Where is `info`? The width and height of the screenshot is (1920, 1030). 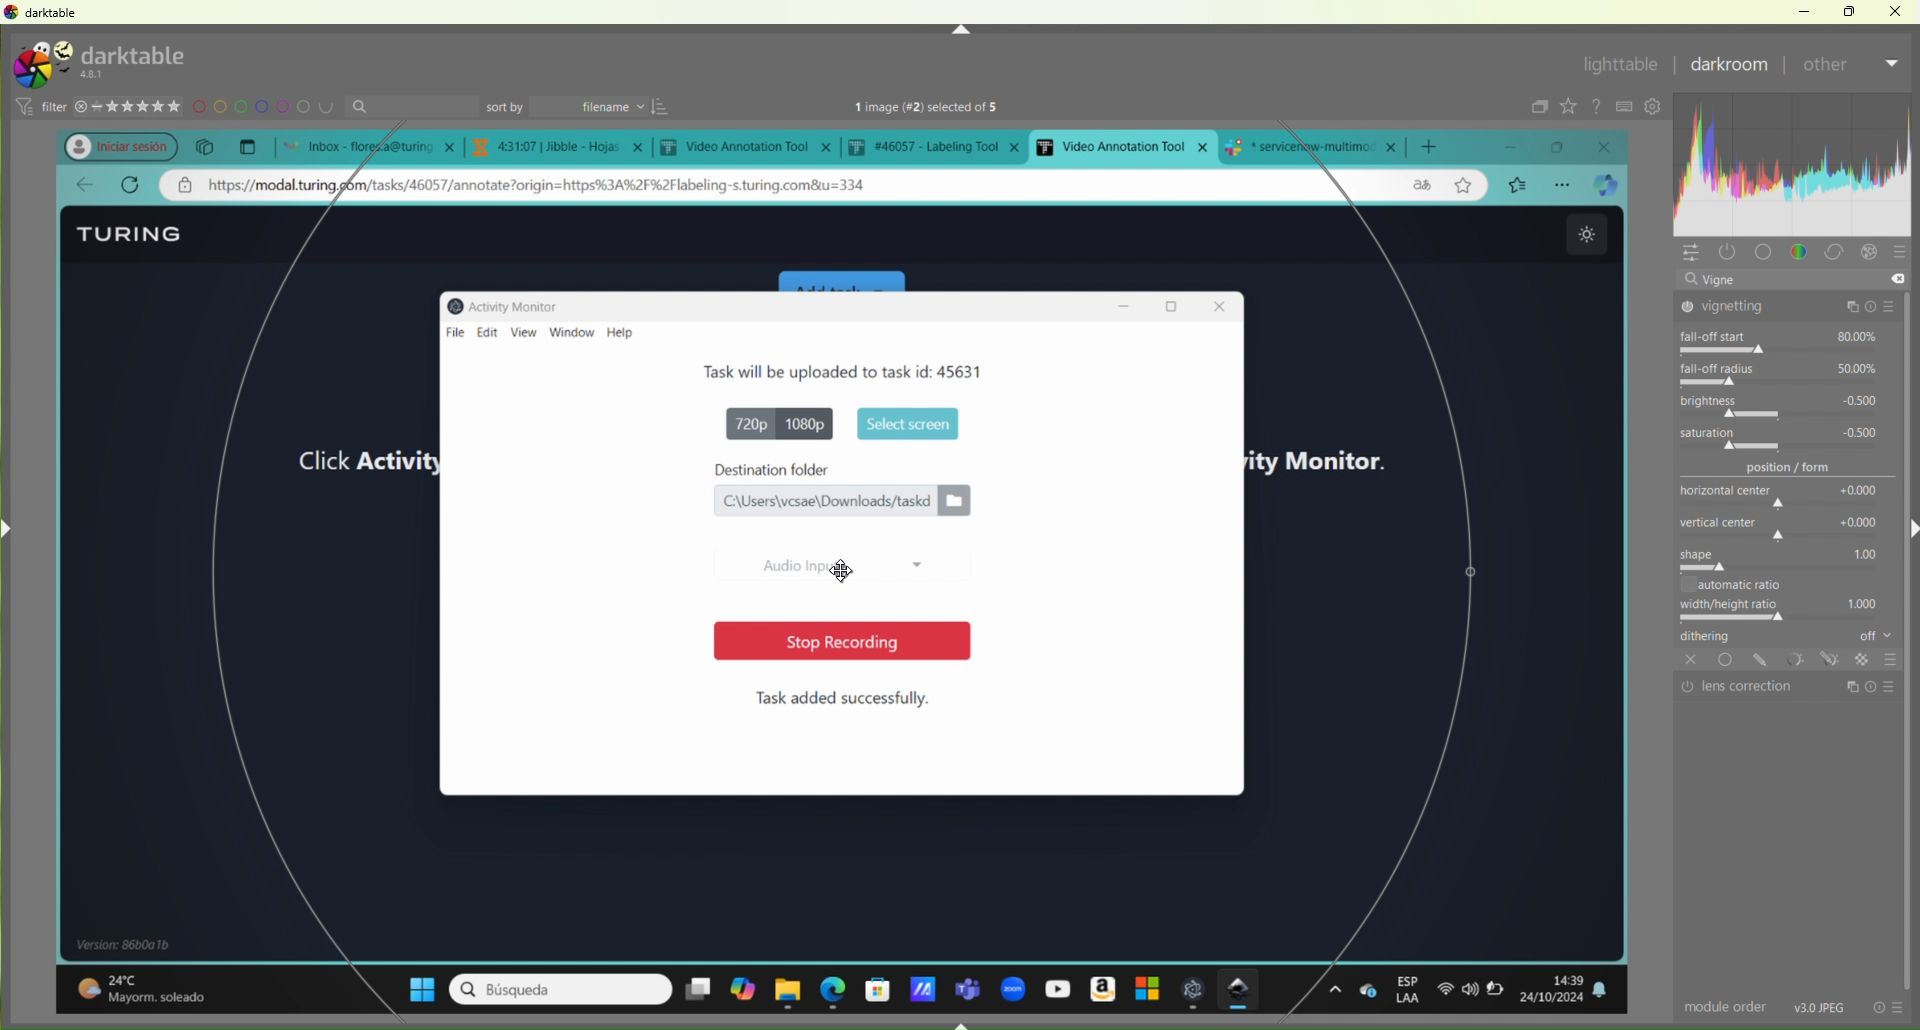
info is located at coordinates (1890, 1006).